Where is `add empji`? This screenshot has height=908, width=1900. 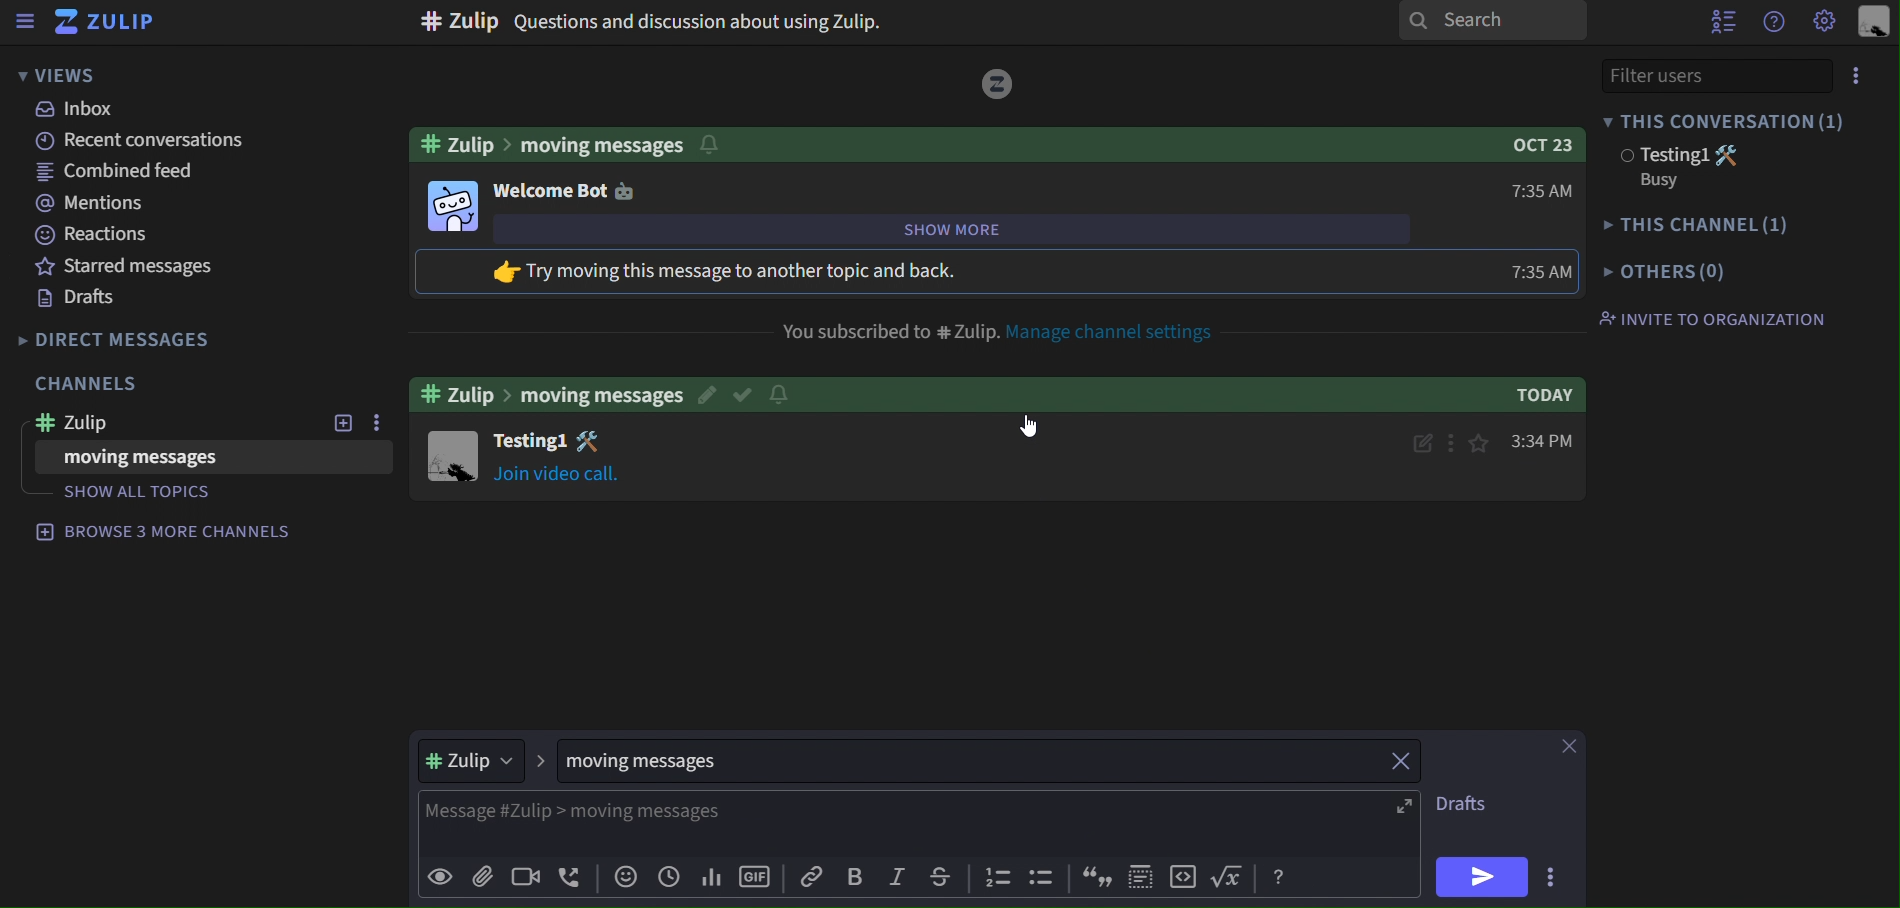
add empji is located at coordinates (623, 880).